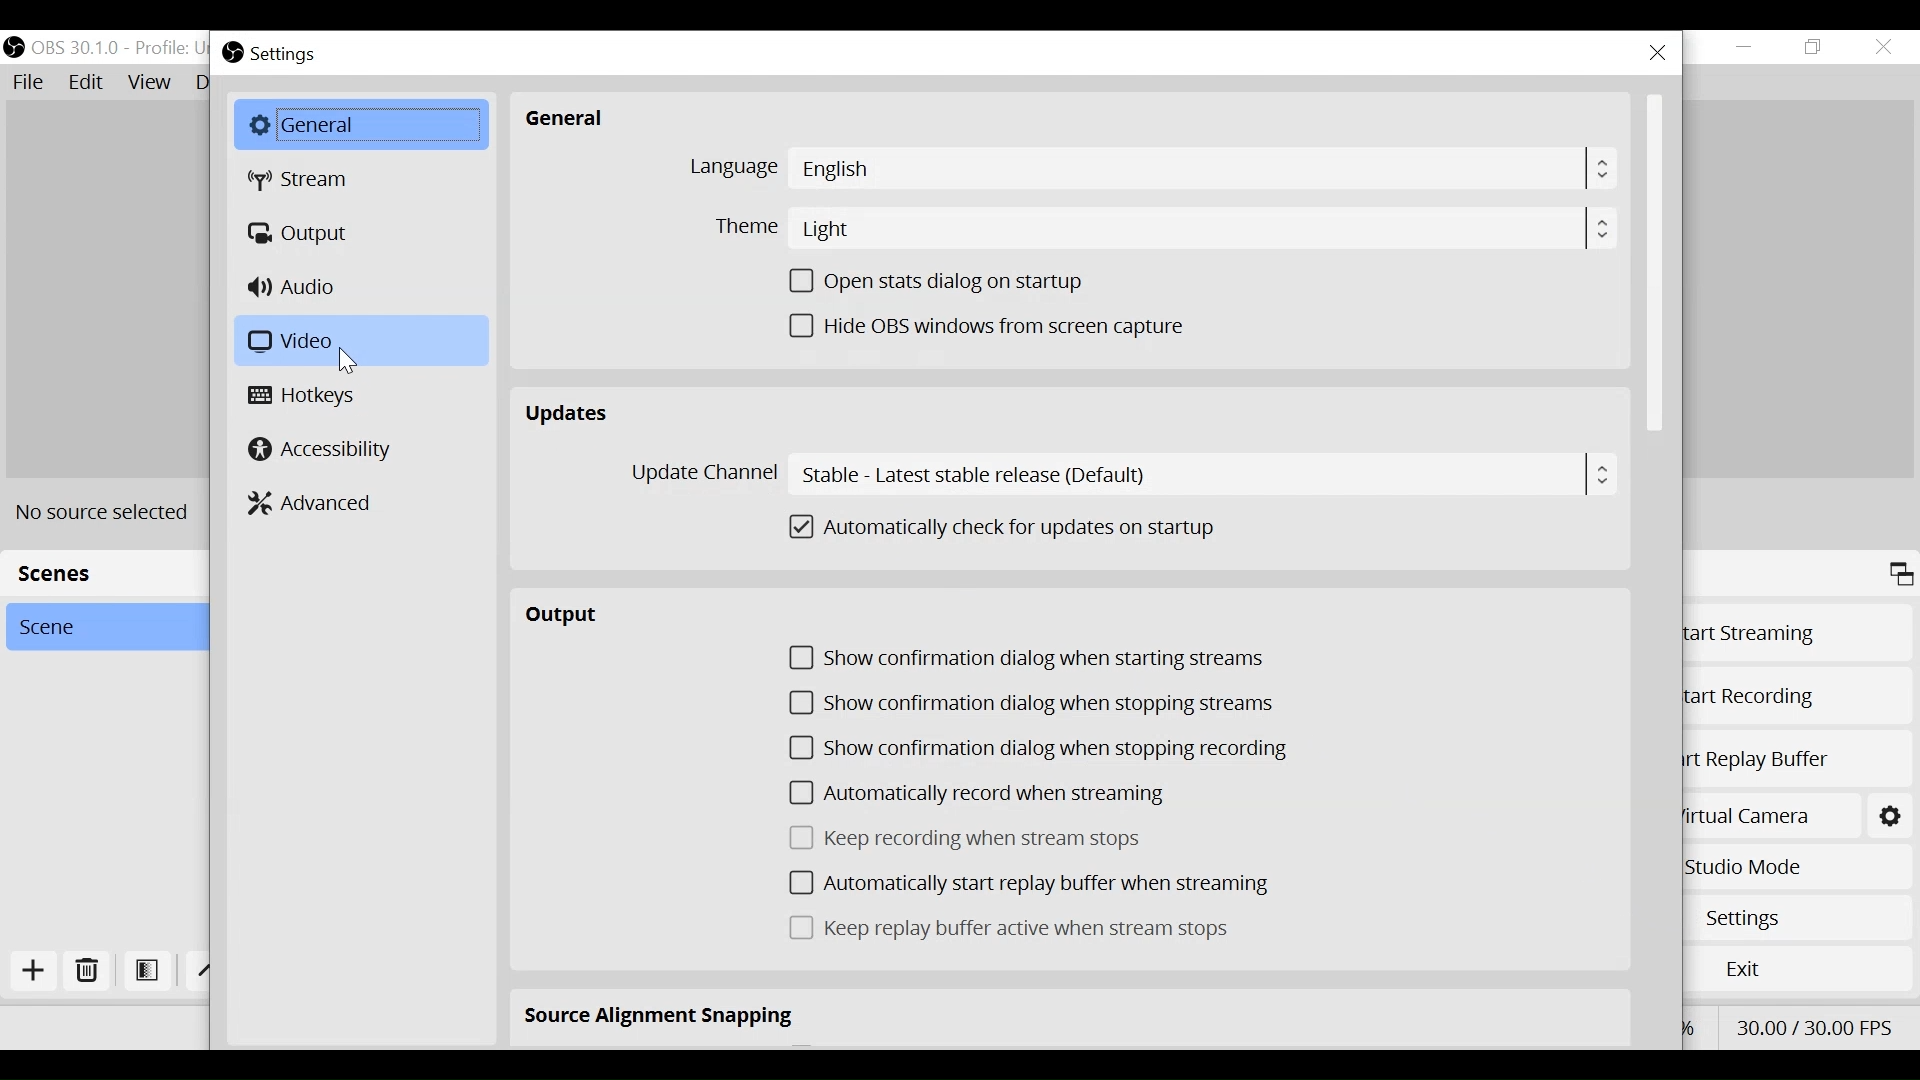 The image size is (1920, 1080). What do you see at coordinates (1033, 658) in the screenshot?
I see `(un)check confirmation dialog when starting streams` at bounding box center [1033, 658].